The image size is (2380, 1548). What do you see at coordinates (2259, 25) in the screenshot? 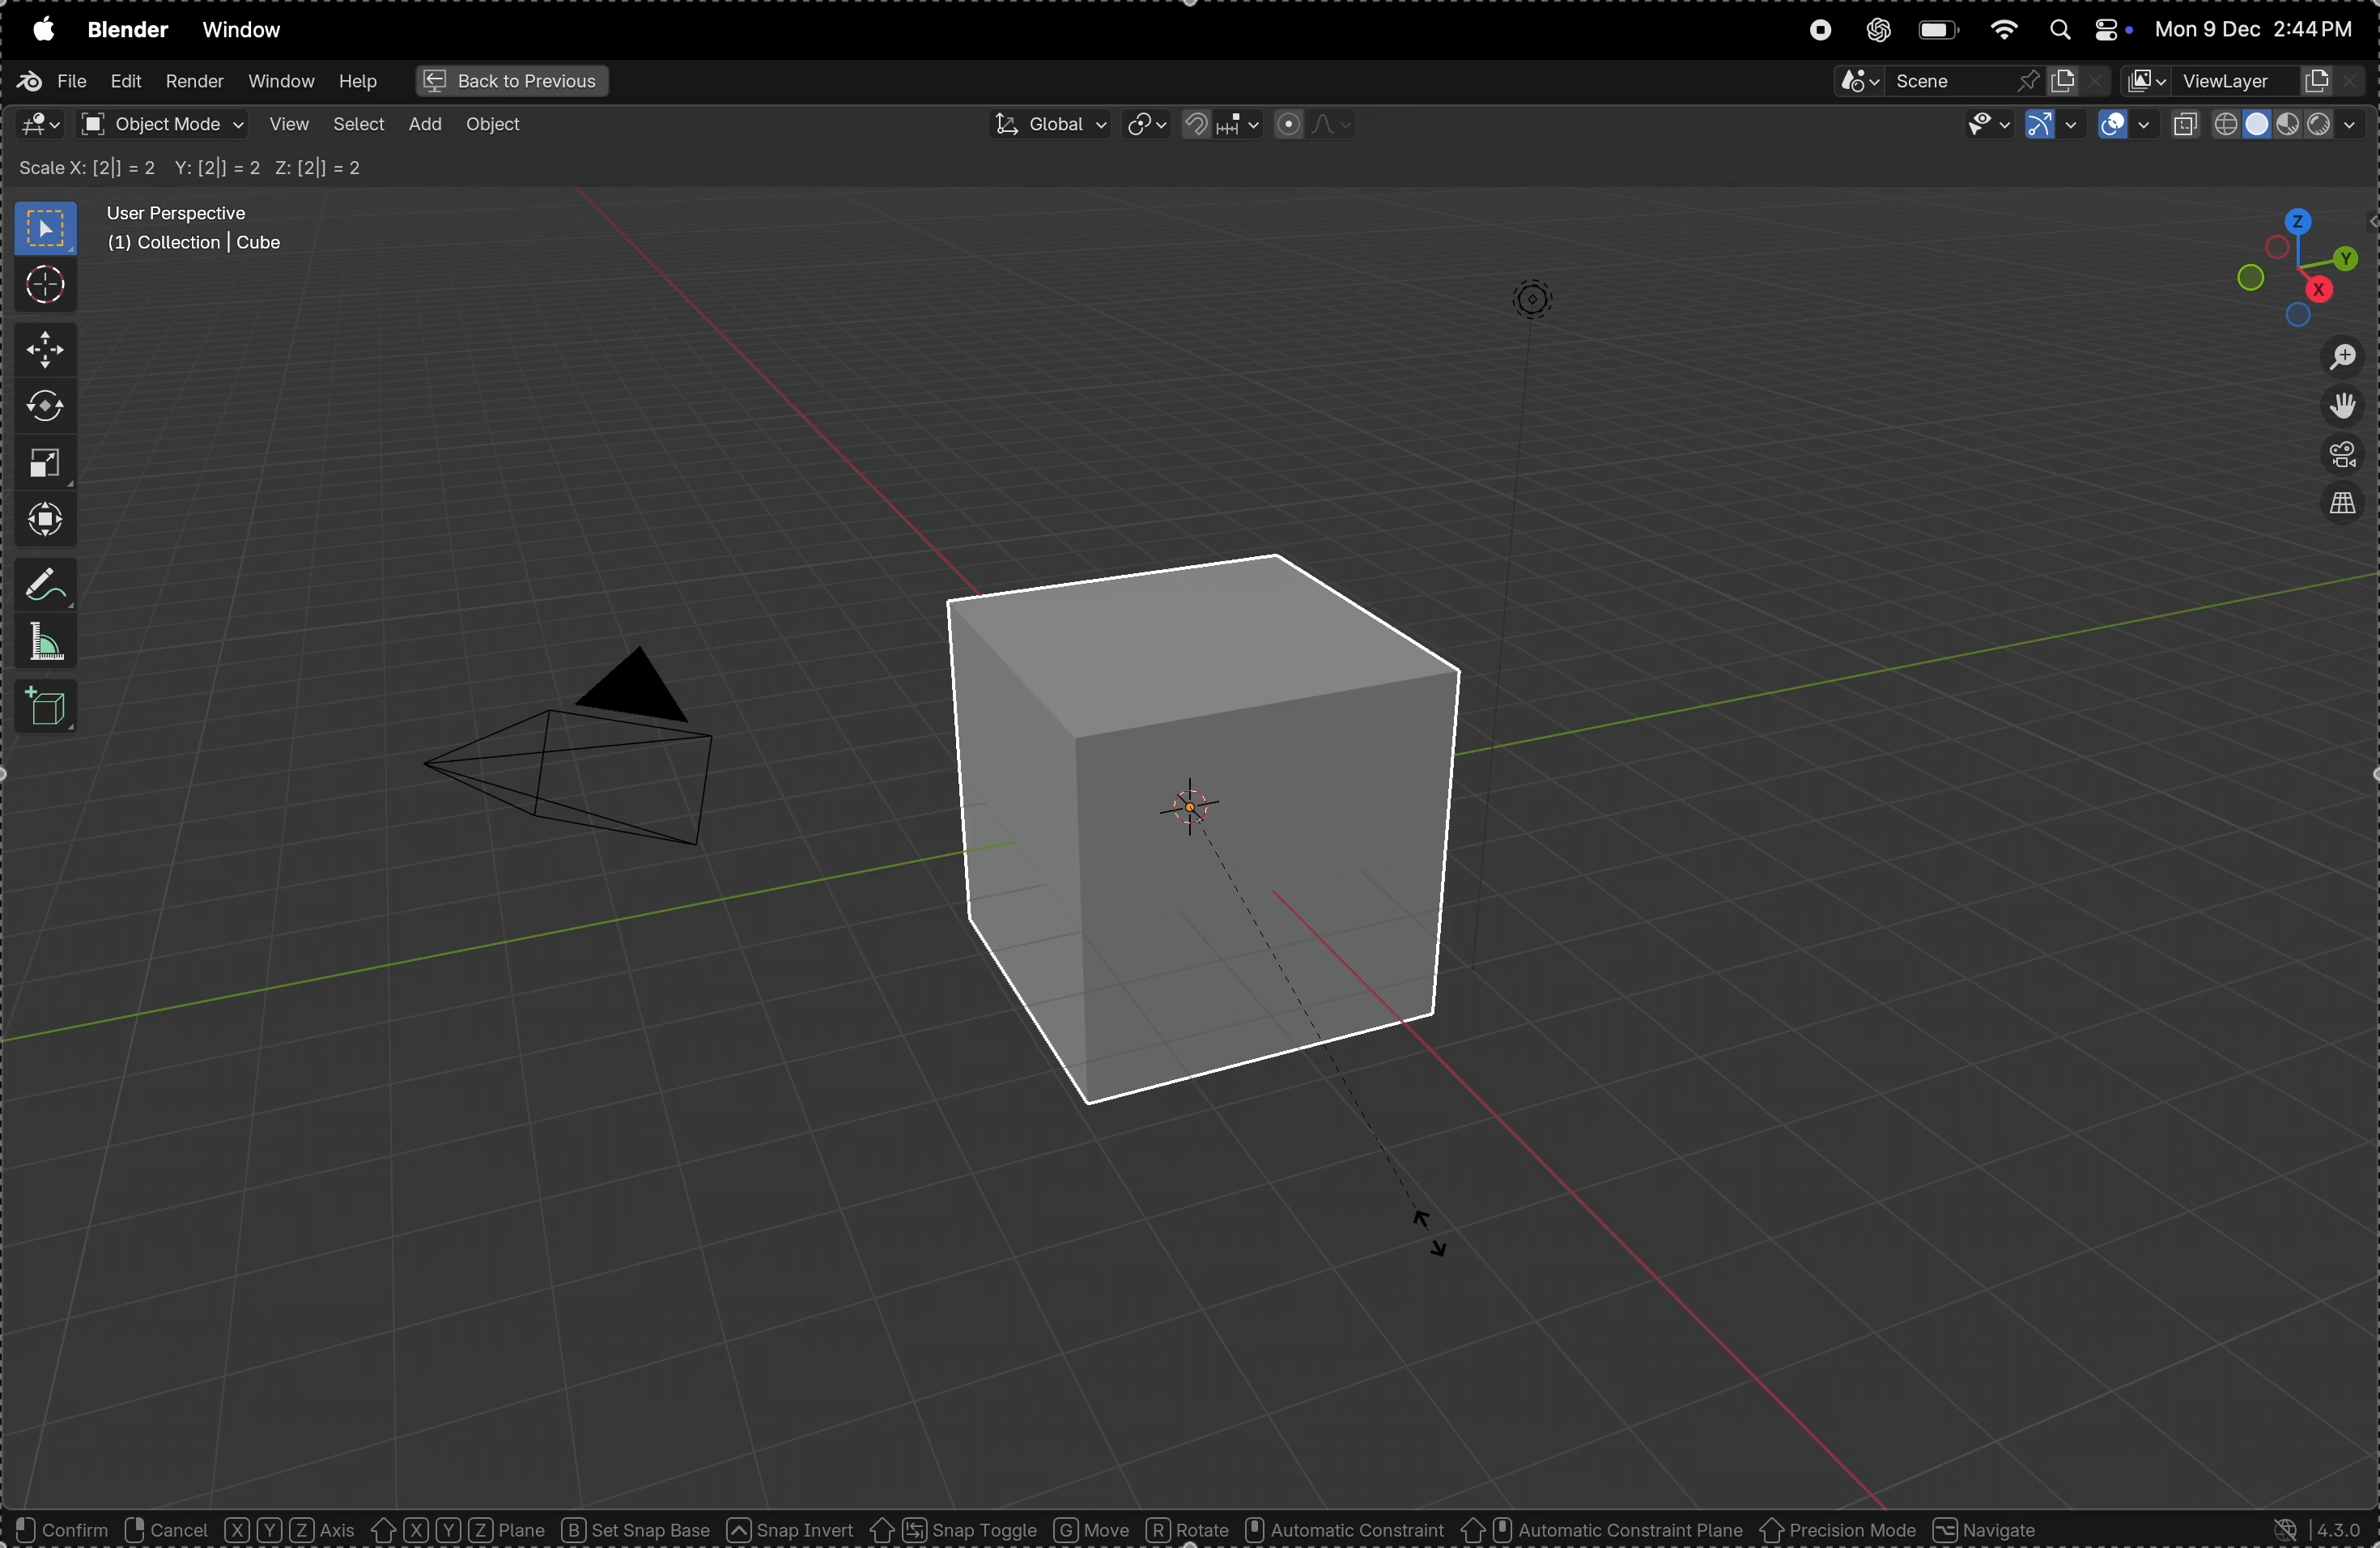
I see `date and time` at bounding box center [2259, 25].